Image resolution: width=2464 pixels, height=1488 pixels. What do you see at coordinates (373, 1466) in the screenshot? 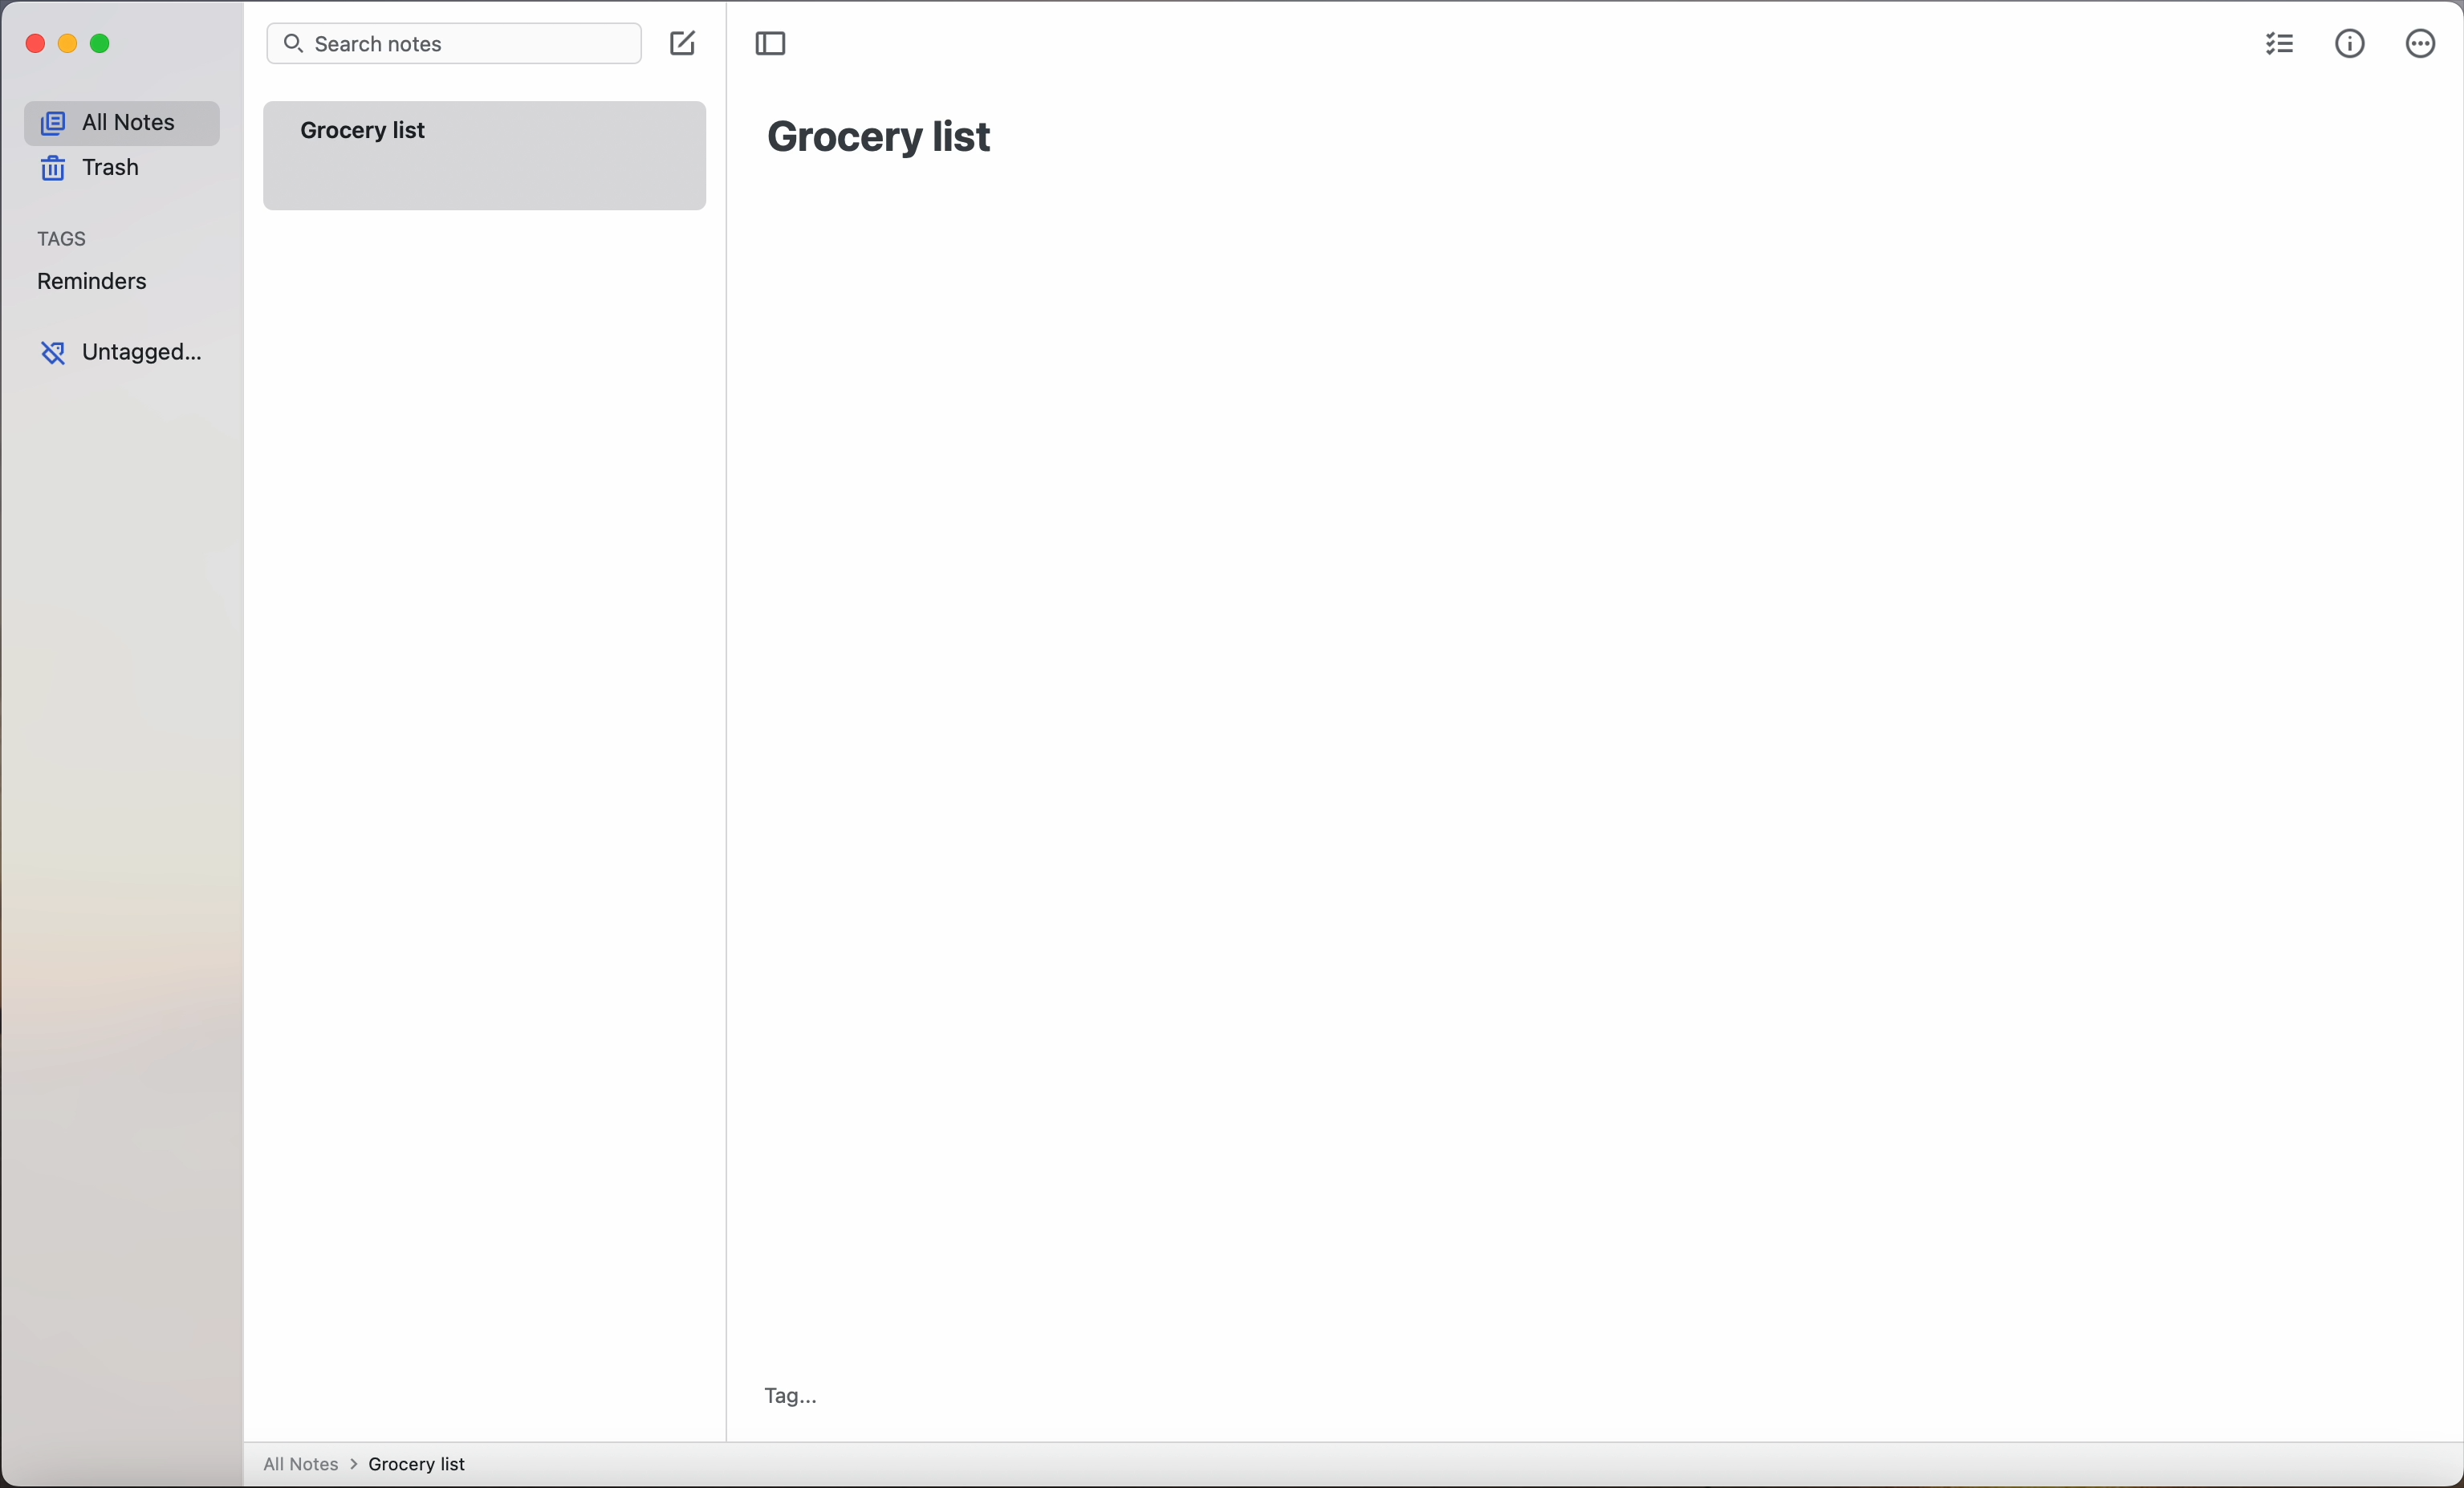
I see `all notes > grocery list` at bounding box center [373, 1466].